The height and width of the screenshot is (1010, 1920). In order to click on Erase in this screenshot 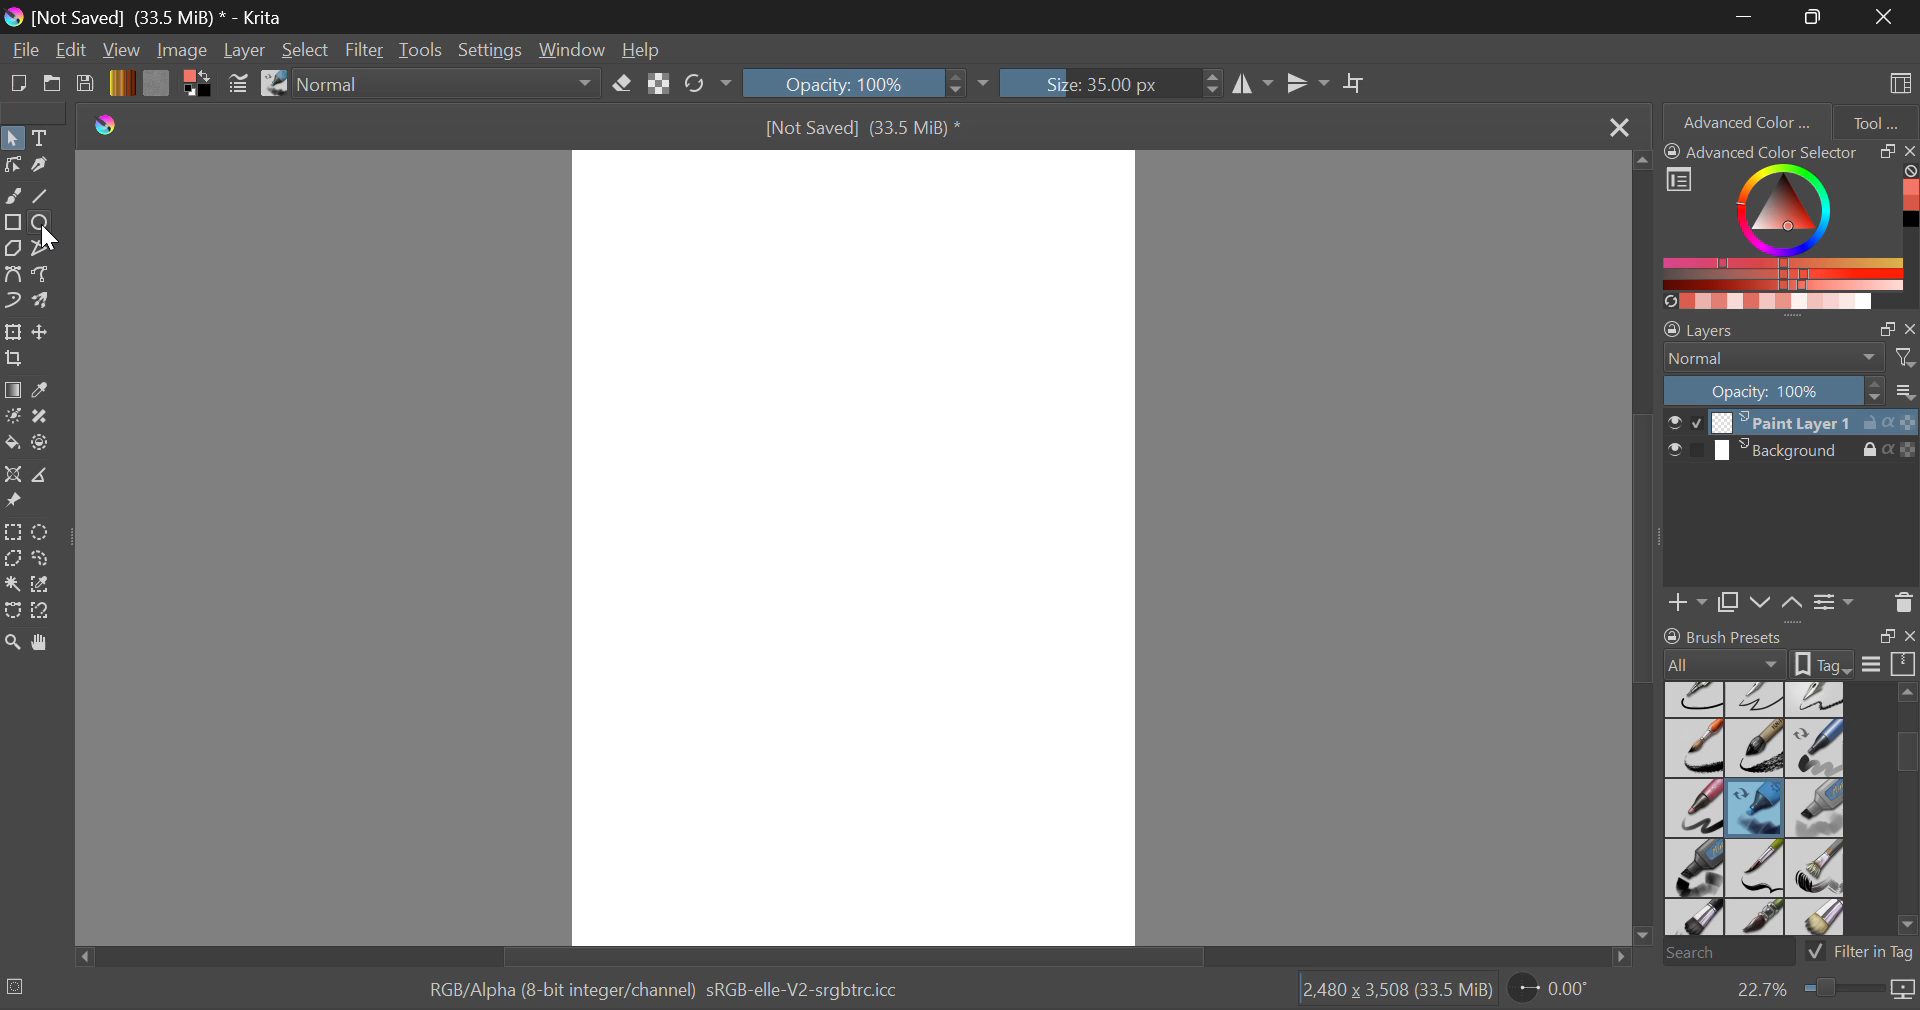, I will do `click(626, 87)`.